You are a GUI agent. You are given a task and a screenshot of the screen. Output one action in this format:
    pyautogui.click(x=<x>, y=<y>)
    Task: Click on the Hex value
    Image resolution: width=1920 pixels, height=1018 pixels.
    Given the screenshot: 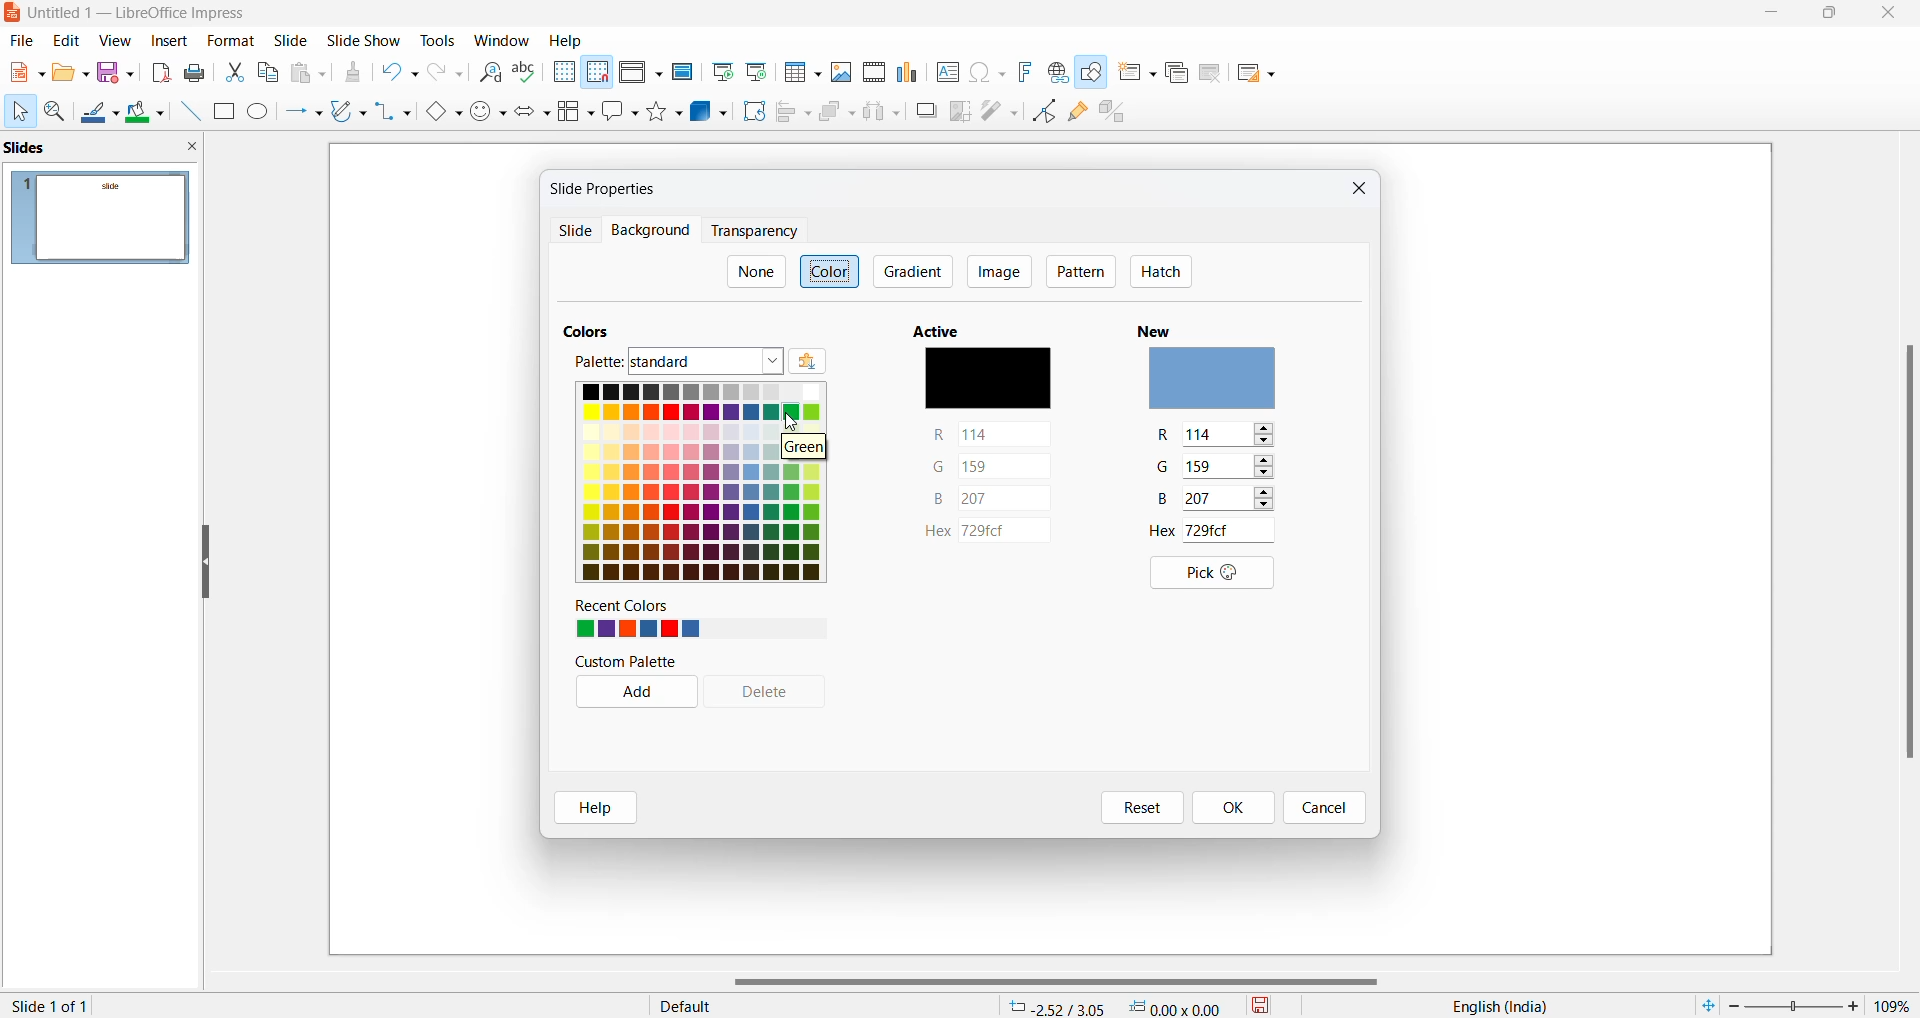 What is the action you would take?
    pyautogui.click(x=1223, y=530)
    